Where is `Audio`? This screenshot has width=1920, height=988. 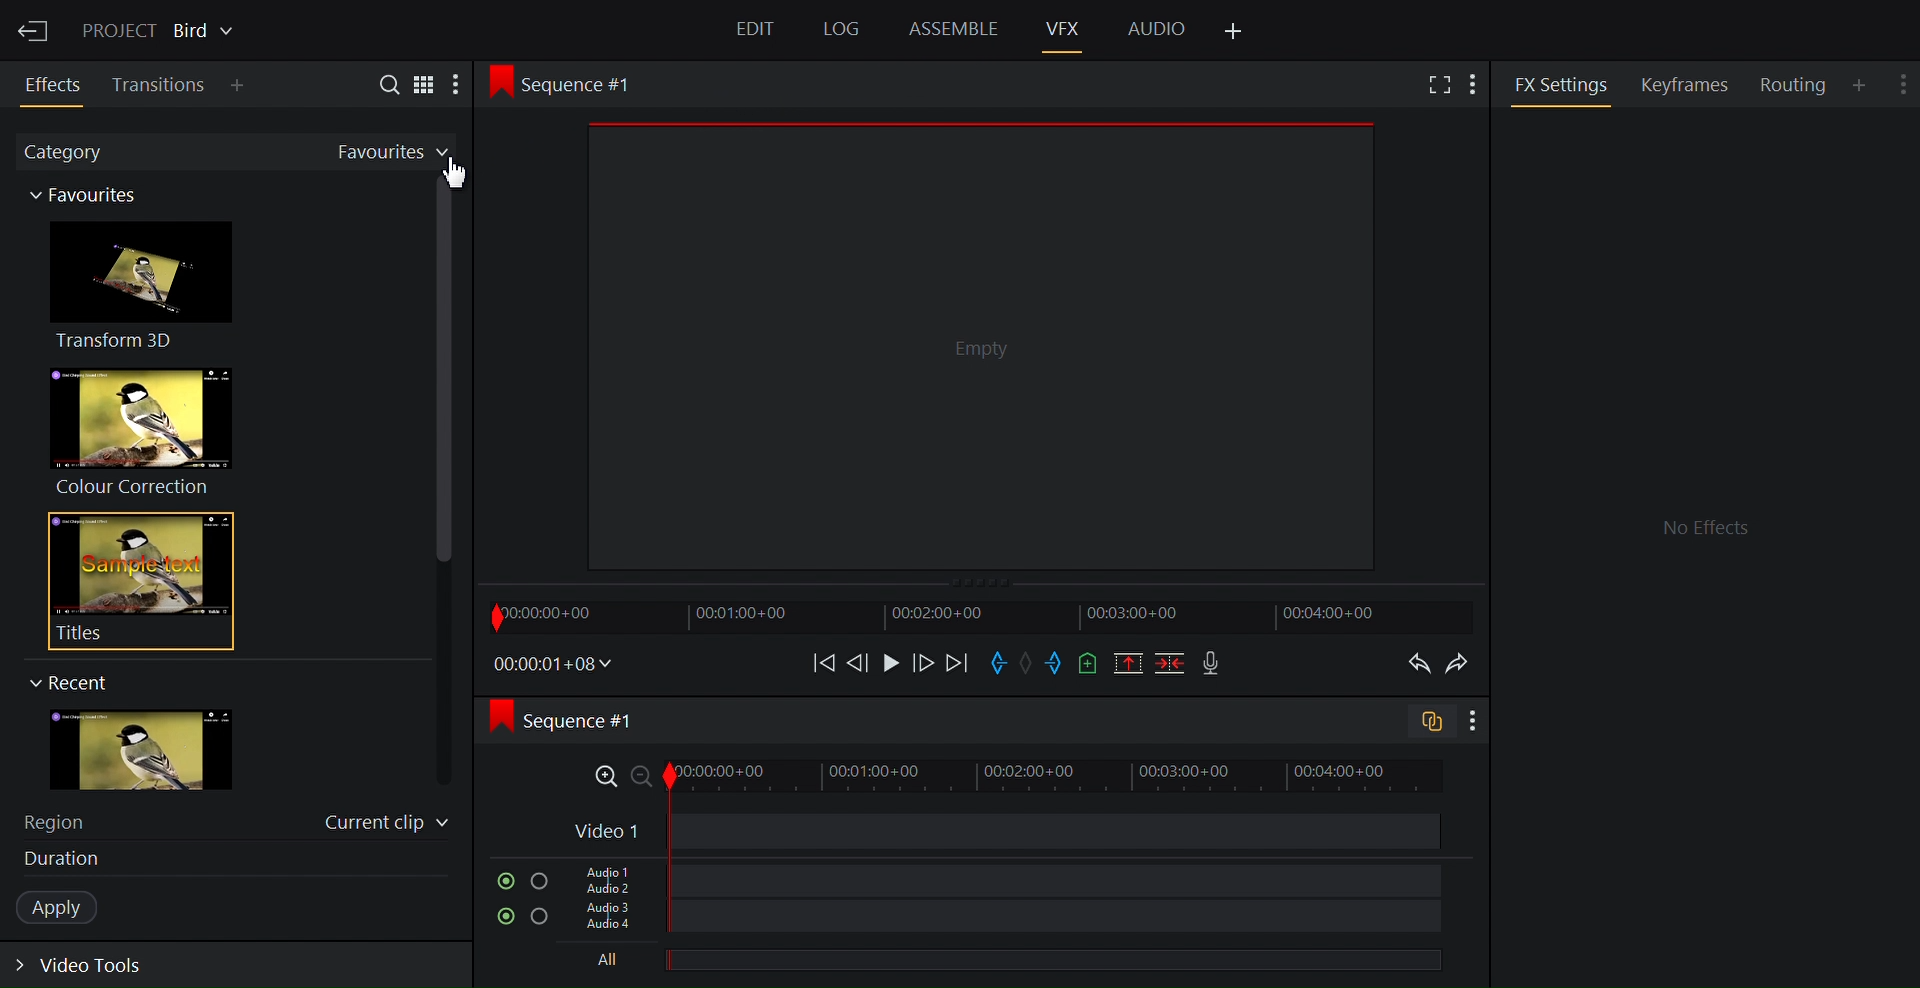
Audio is located at coordinates (1156, 27).